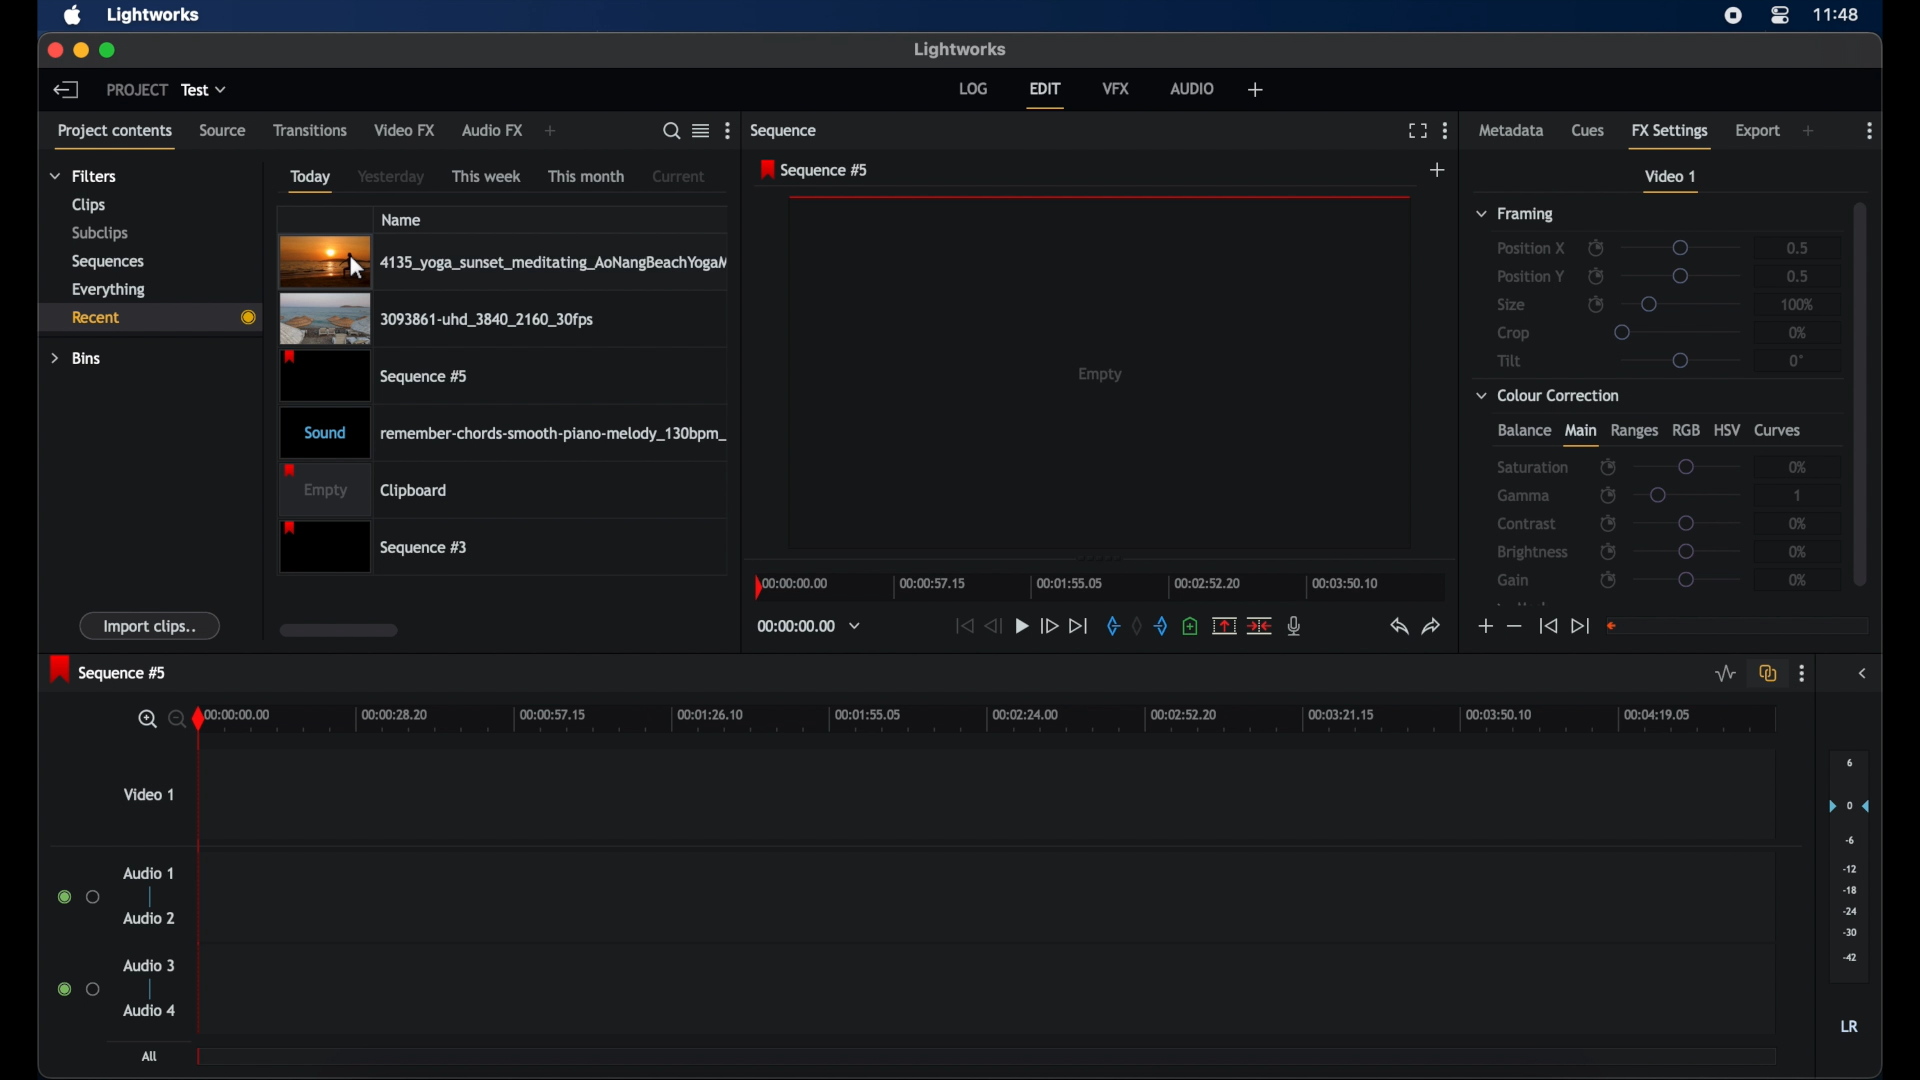  What do you see at coordinates (310, 129) in the screenshot?
I see `transitions` at bounding box center [310, 129].